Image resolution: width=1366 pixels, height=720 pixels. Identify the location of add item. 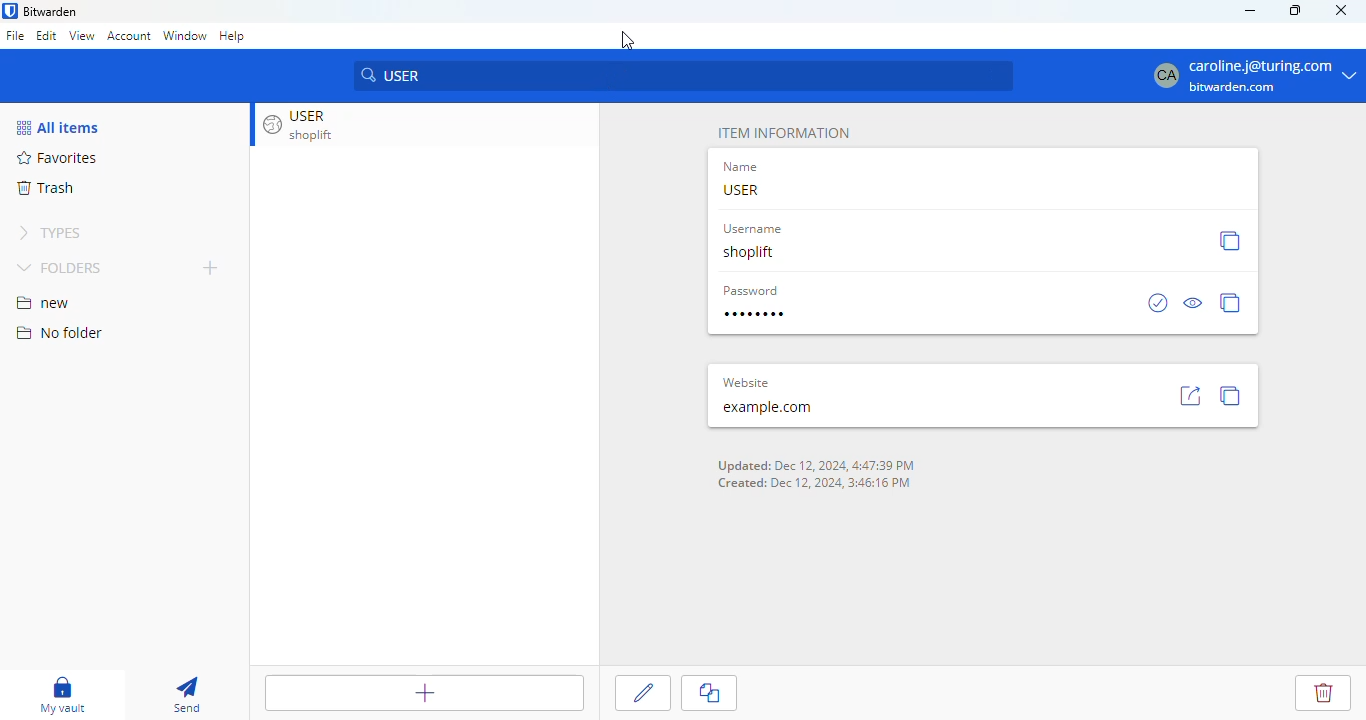
(425, 691).